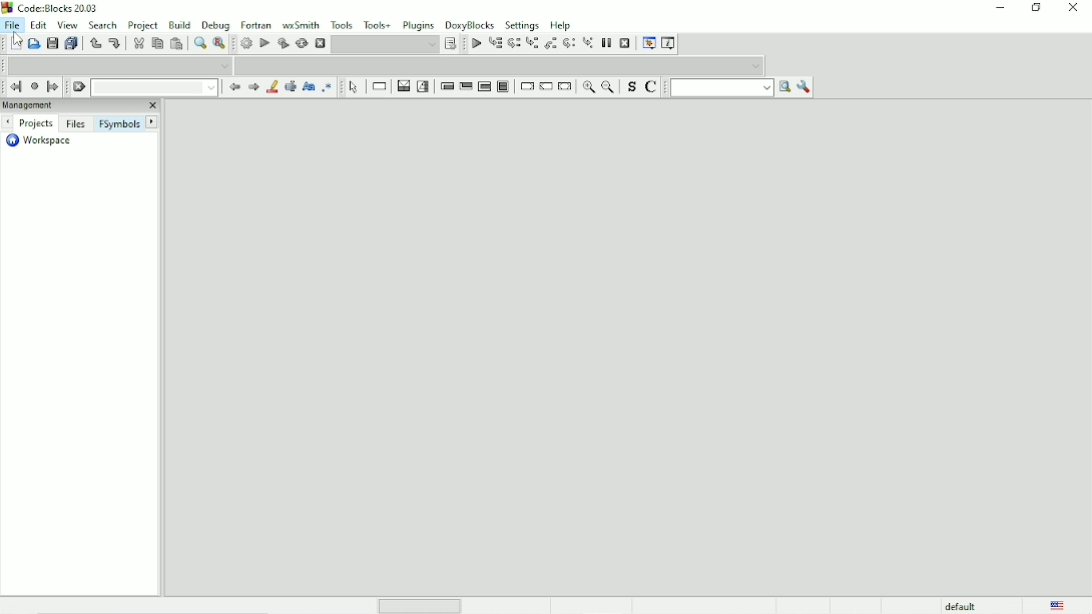  Describe the element at coordinates (320, 43) in the screenshot. I see `Abort` at that location.